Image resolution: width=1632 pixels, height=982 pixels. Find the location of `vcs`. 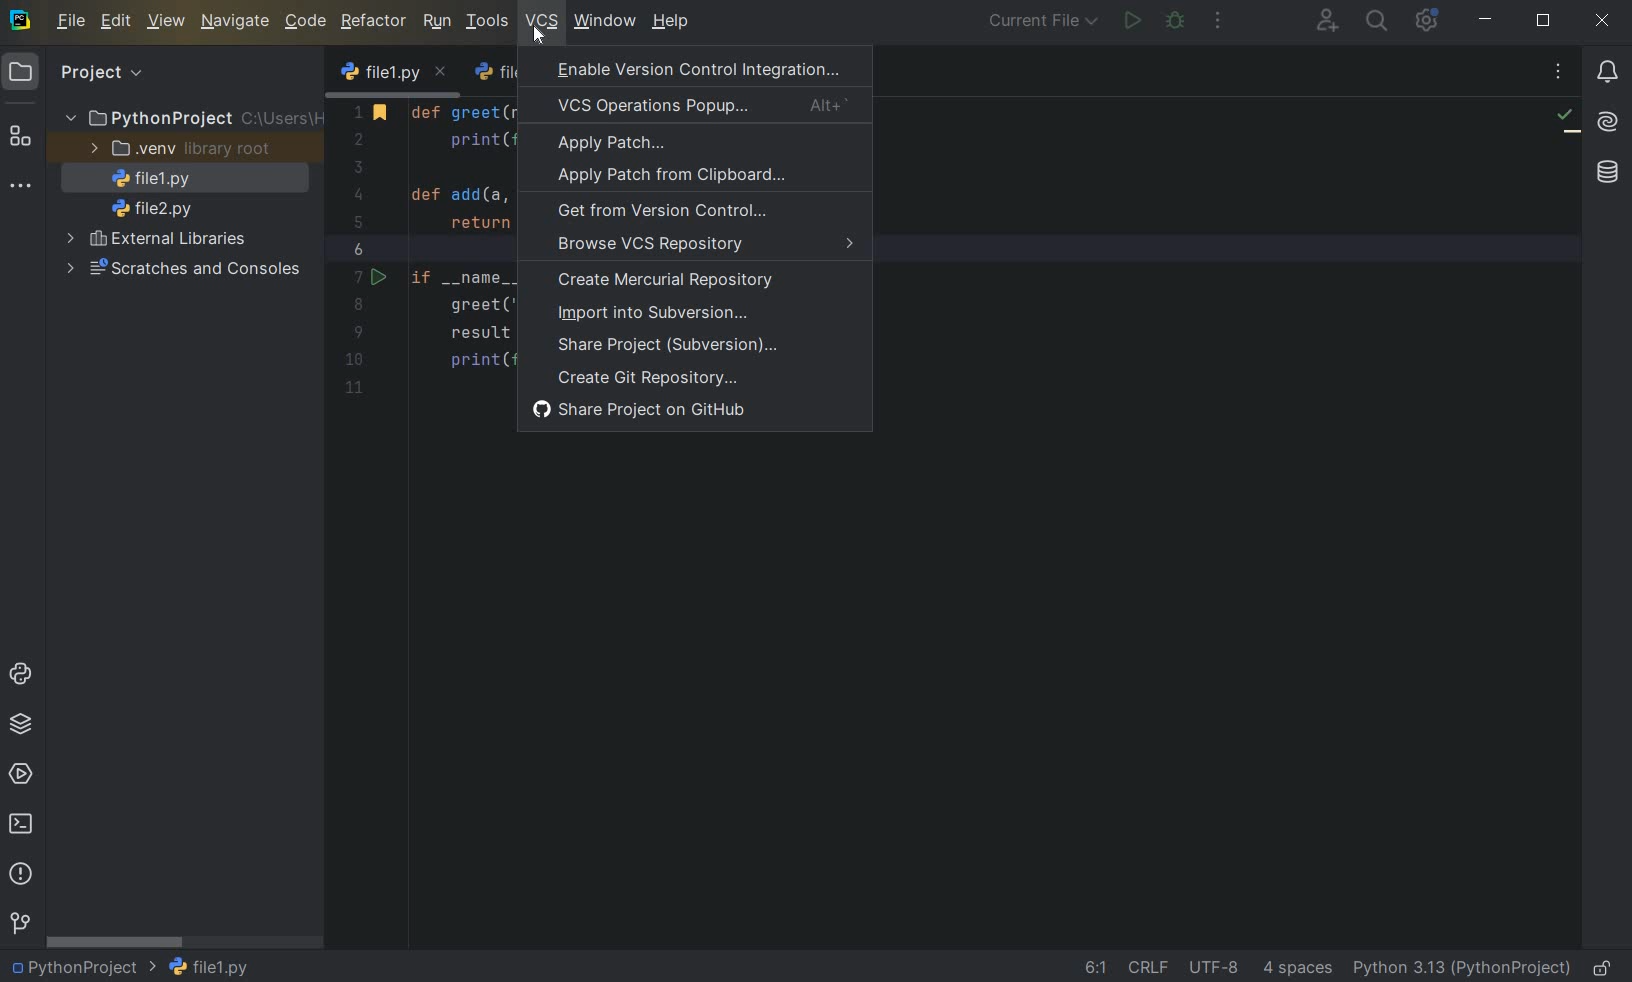

vcs is located at coordinates (541, 20).